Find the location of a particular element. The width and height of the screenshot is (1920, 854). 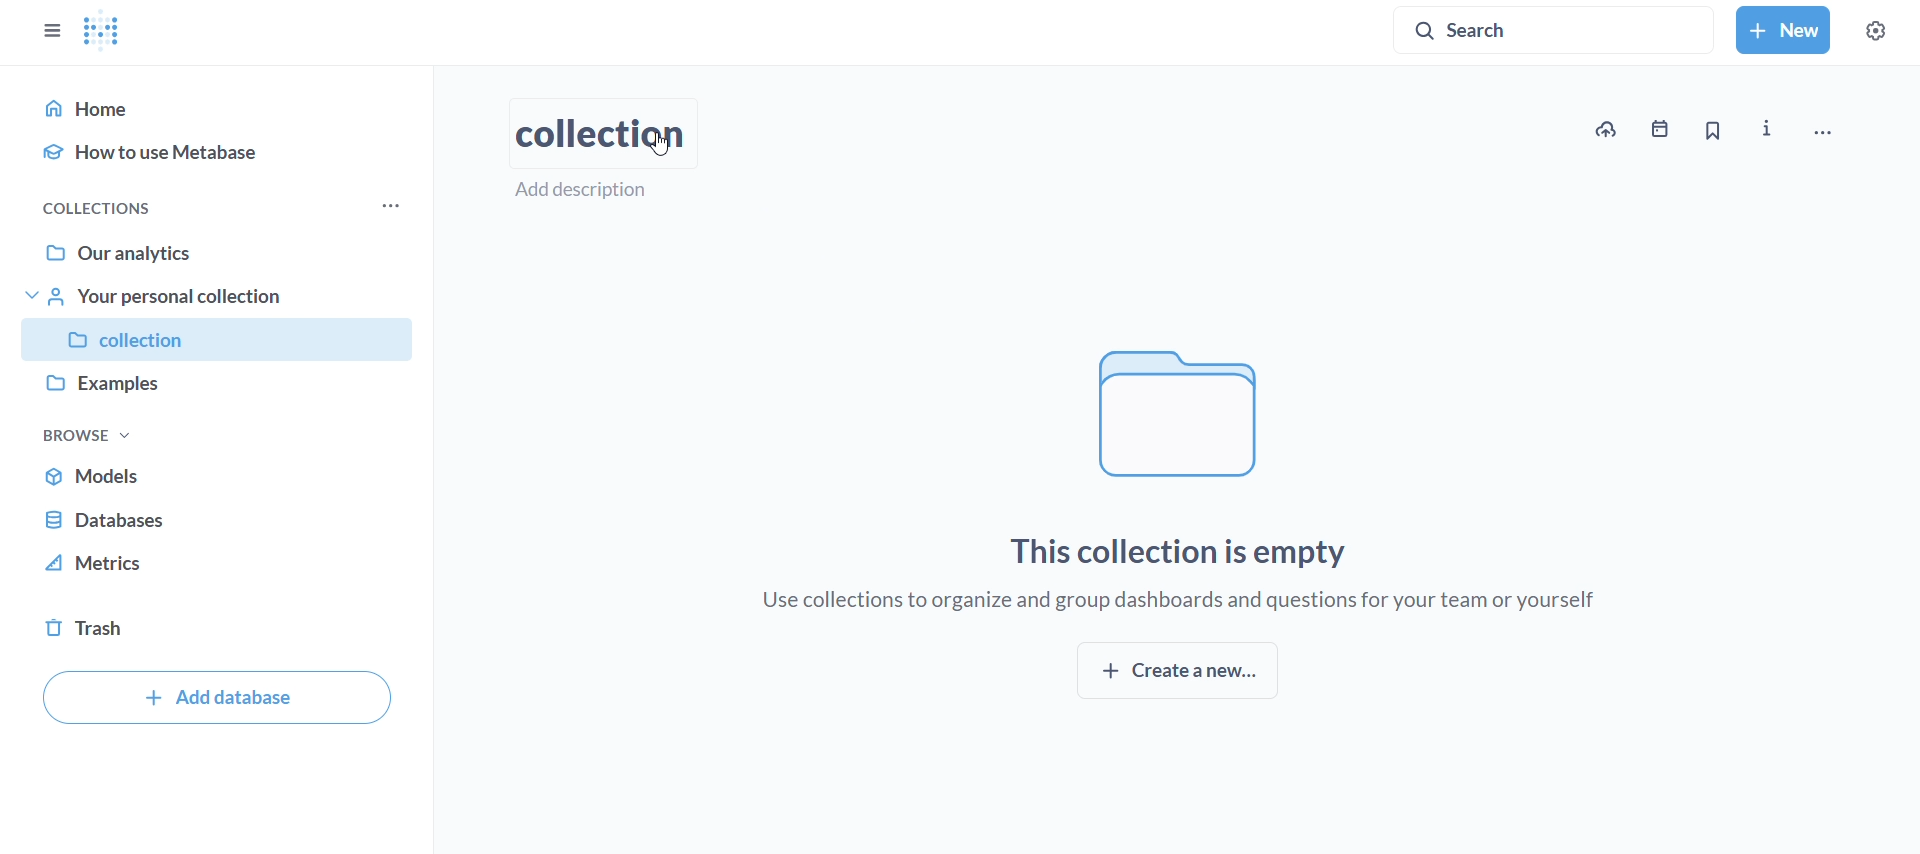

our analytics is located at coordinates (220, 253).